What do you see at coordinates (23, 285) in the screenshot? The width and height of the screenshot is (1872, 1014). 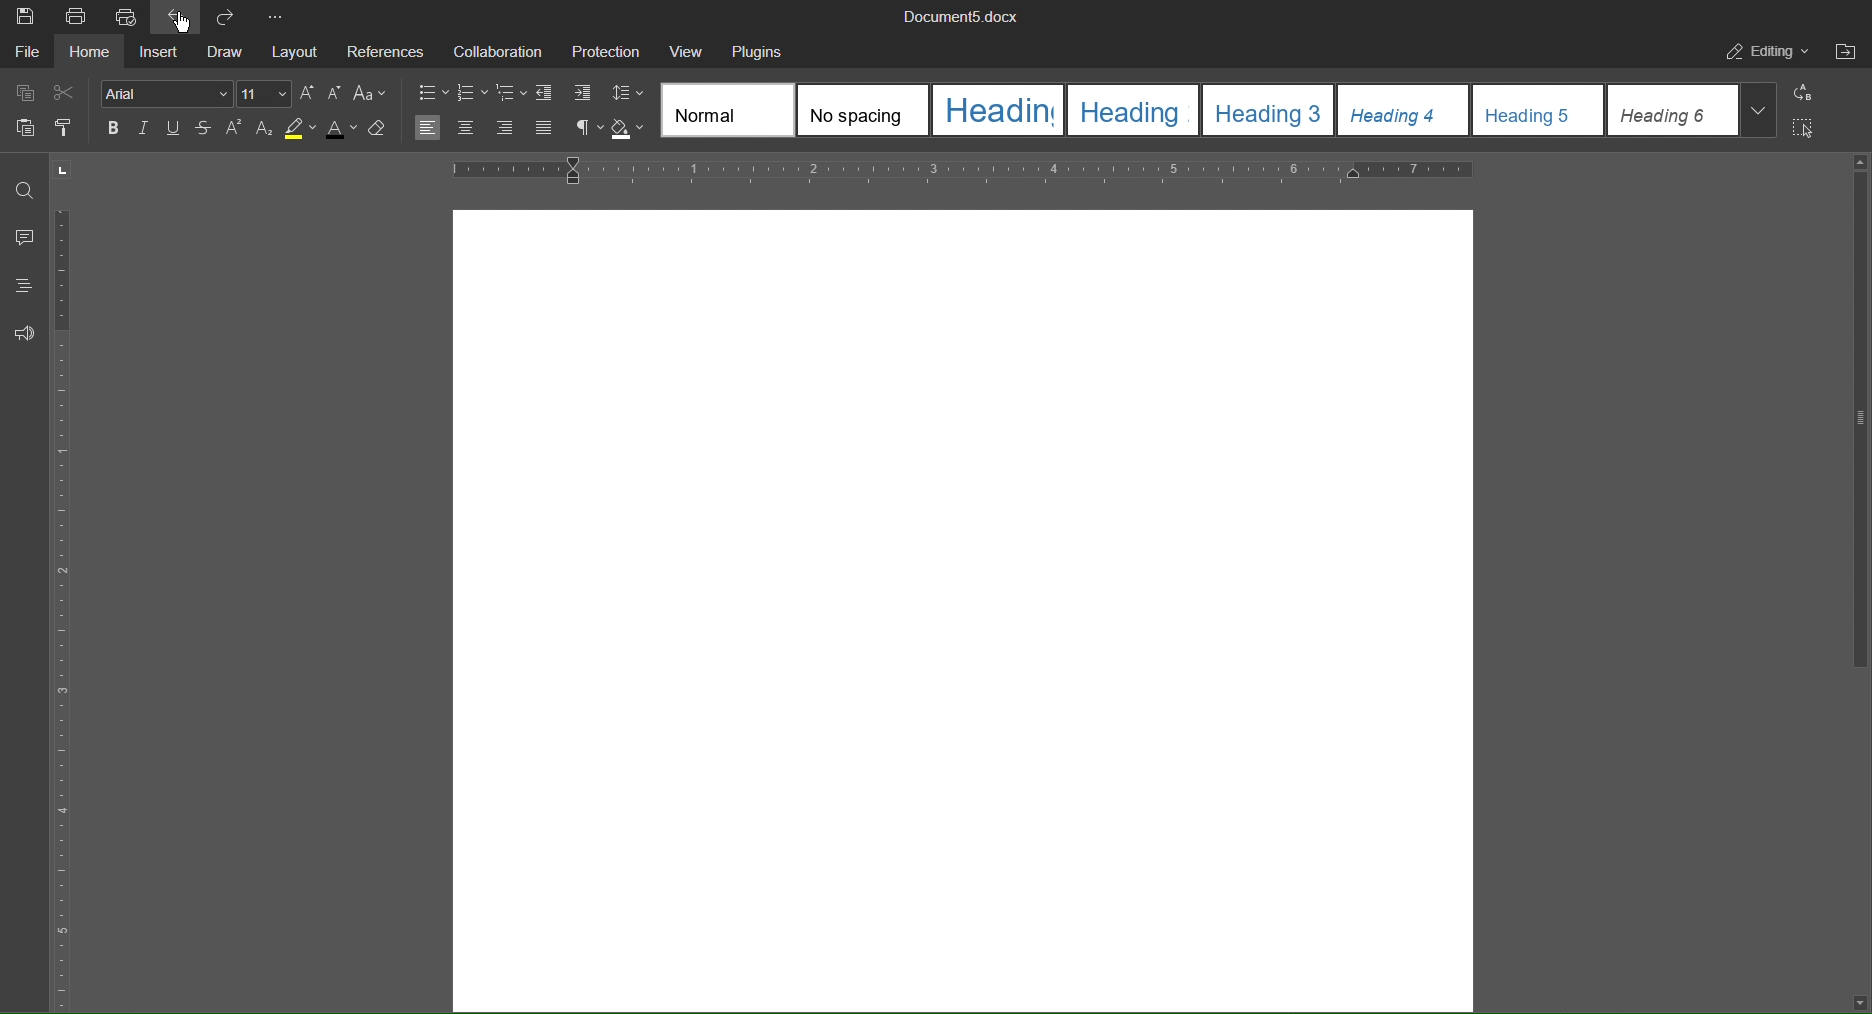 I see `Headings` at bounding box center [23, 285].